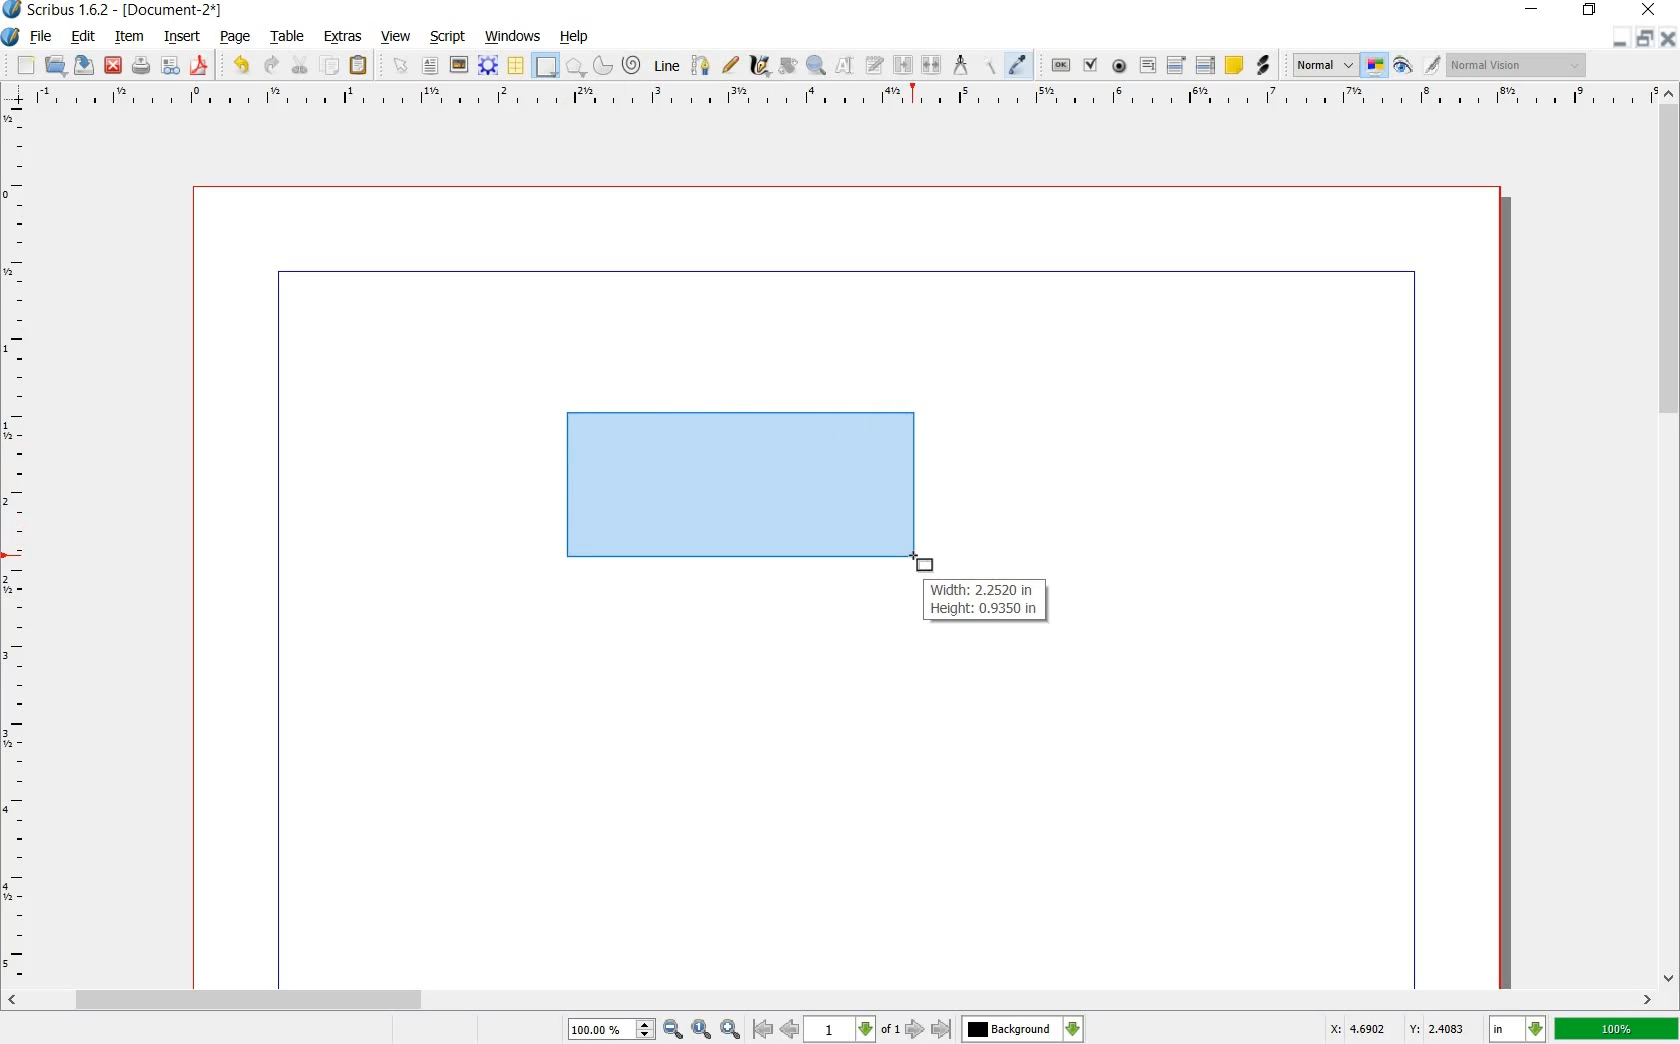  Describe the element at coordinates (1264, 66) in the screenshot. I see `LINK ANNOTATION` at that location.